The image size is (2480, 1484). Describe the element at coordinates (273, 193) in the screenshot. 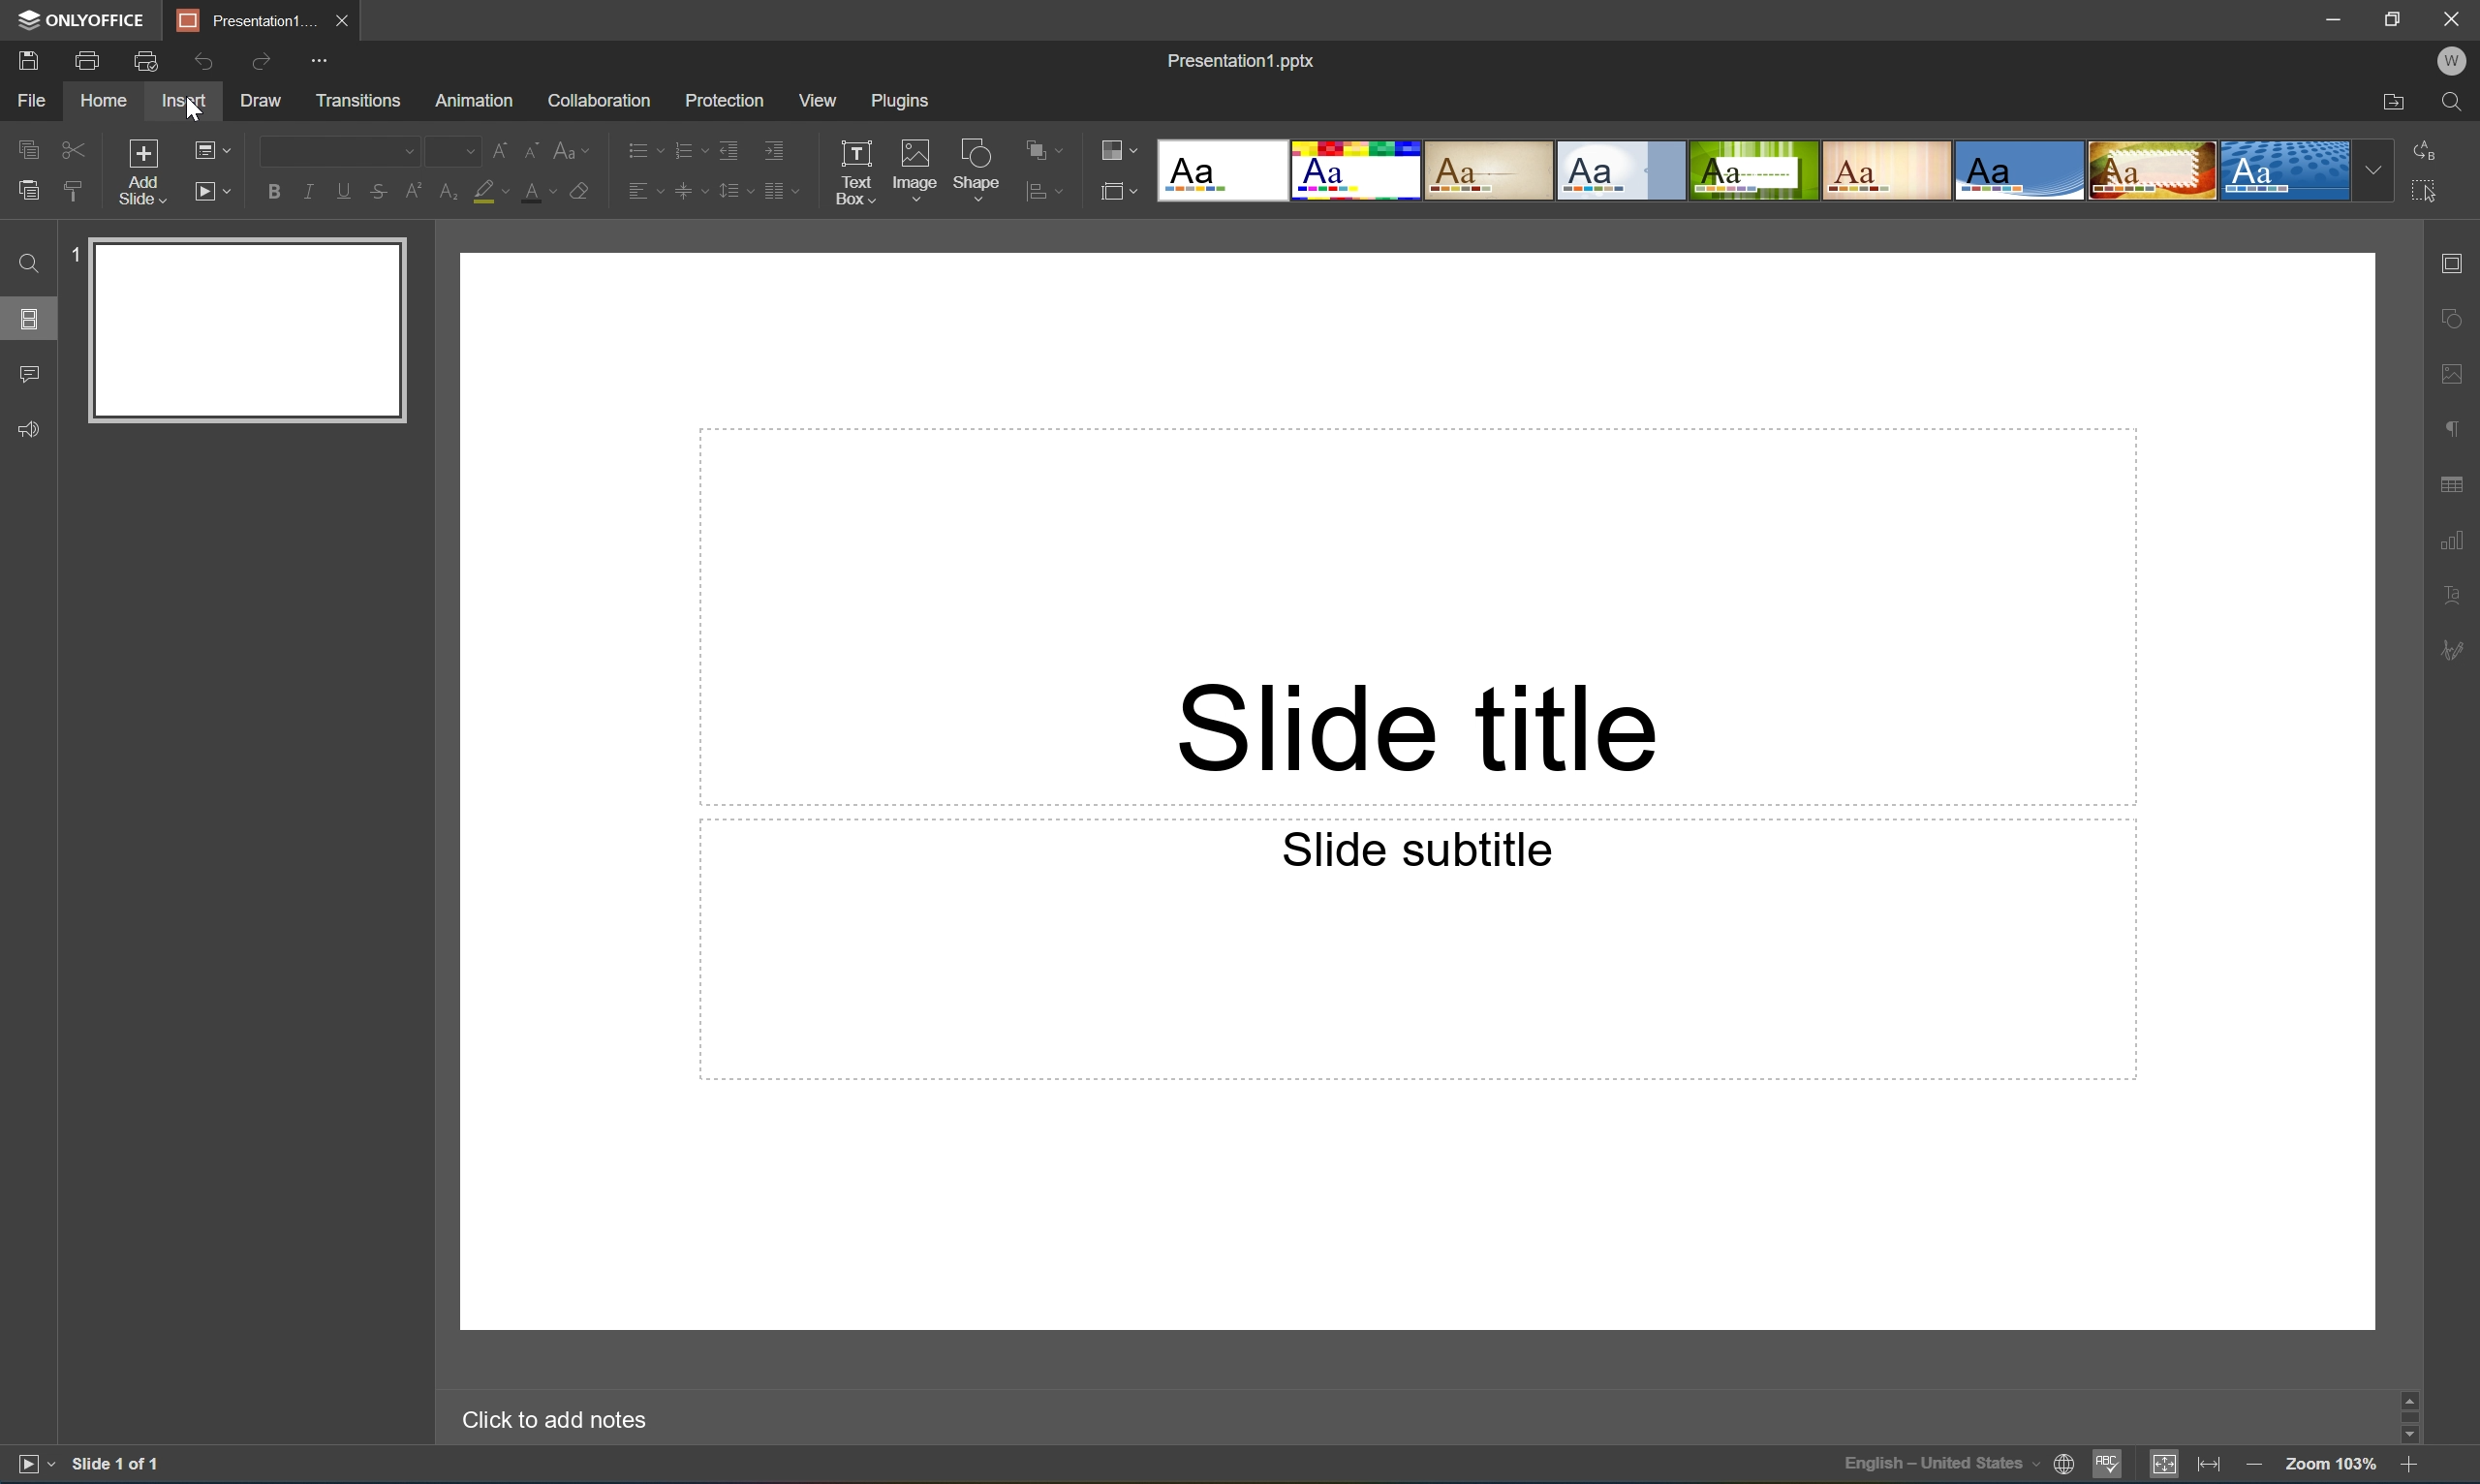

I see `Bold` at that location.